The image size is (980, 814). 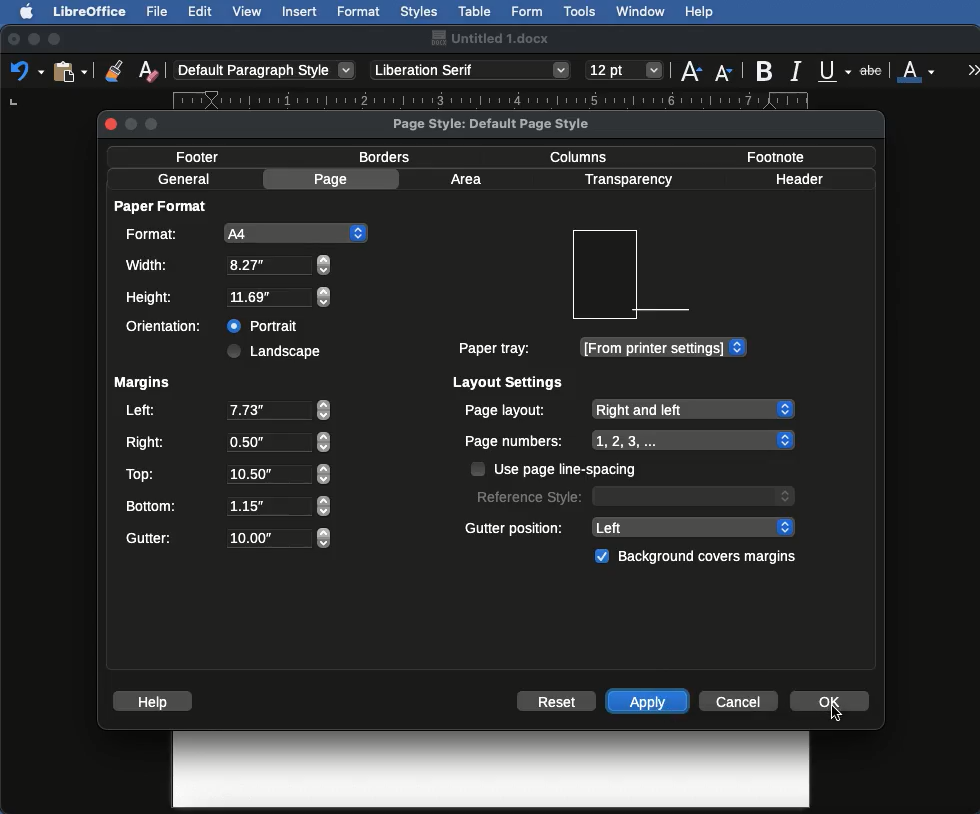 I want to click on Clear formatting, so click(x=148, y=69).